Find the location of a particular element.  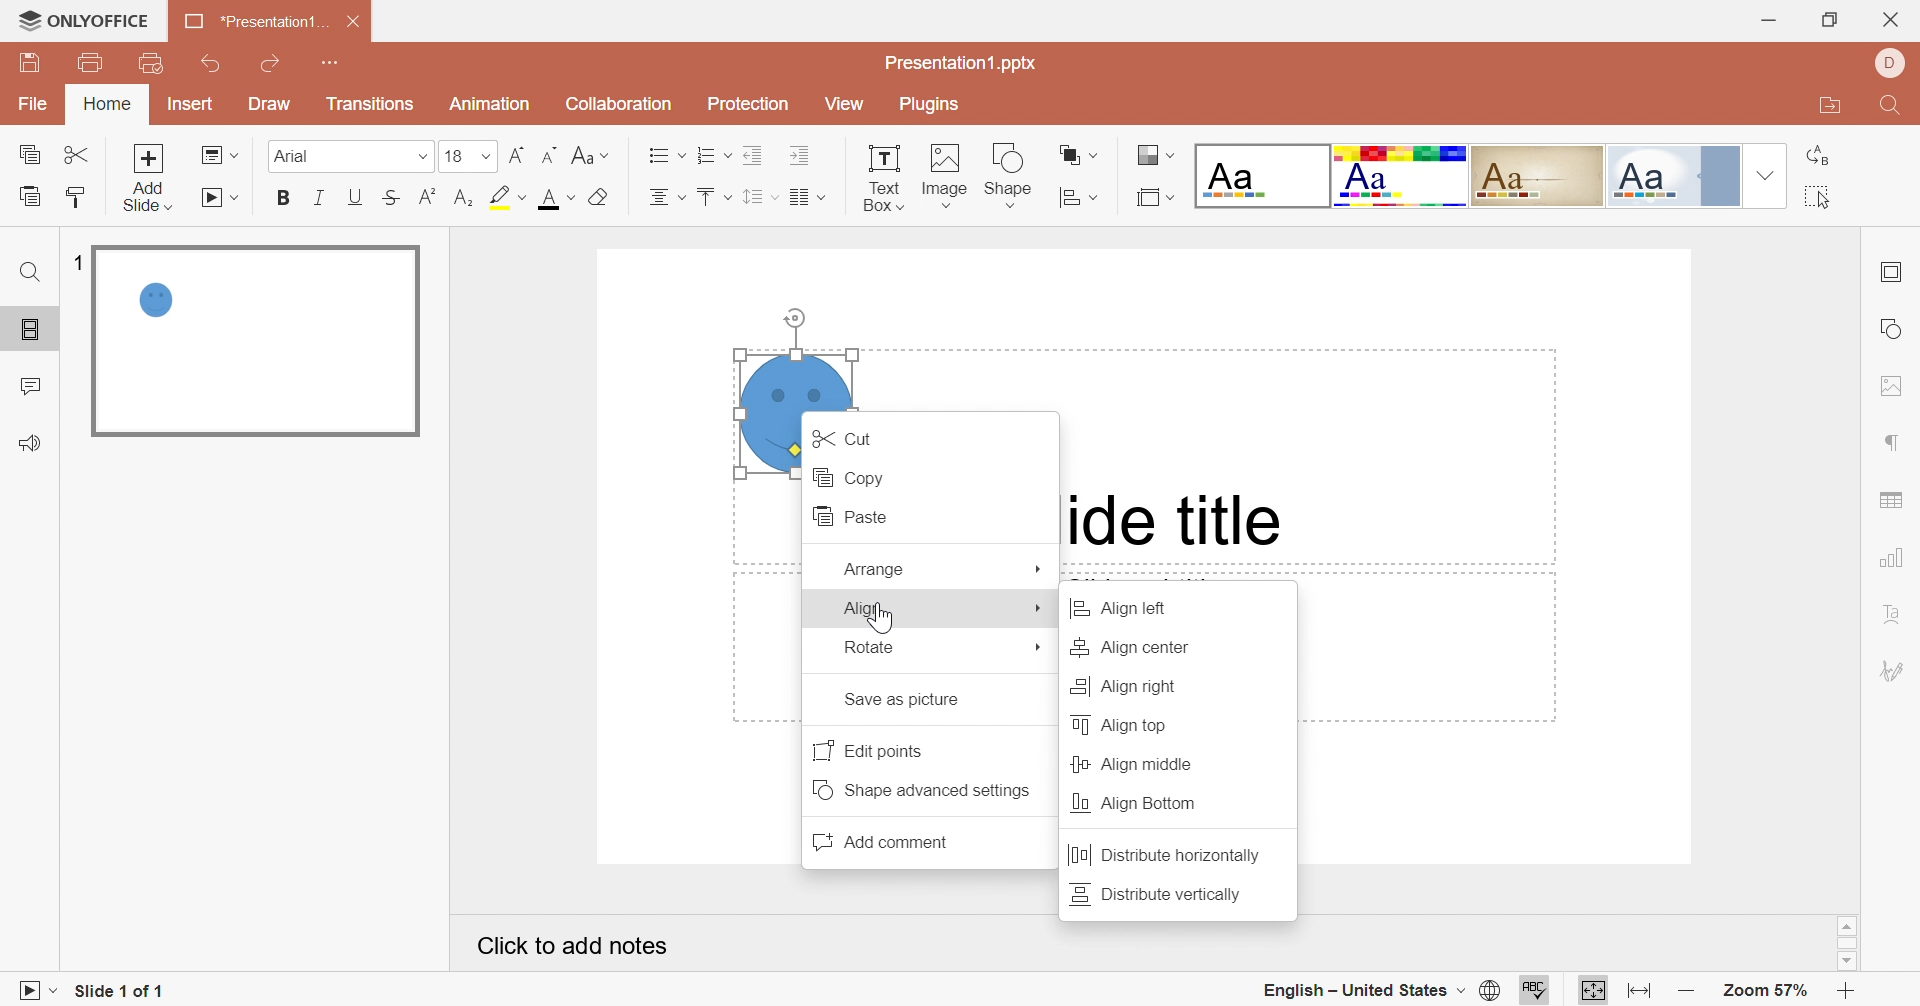

Decrease Indent is located at coordinates (757, 154).